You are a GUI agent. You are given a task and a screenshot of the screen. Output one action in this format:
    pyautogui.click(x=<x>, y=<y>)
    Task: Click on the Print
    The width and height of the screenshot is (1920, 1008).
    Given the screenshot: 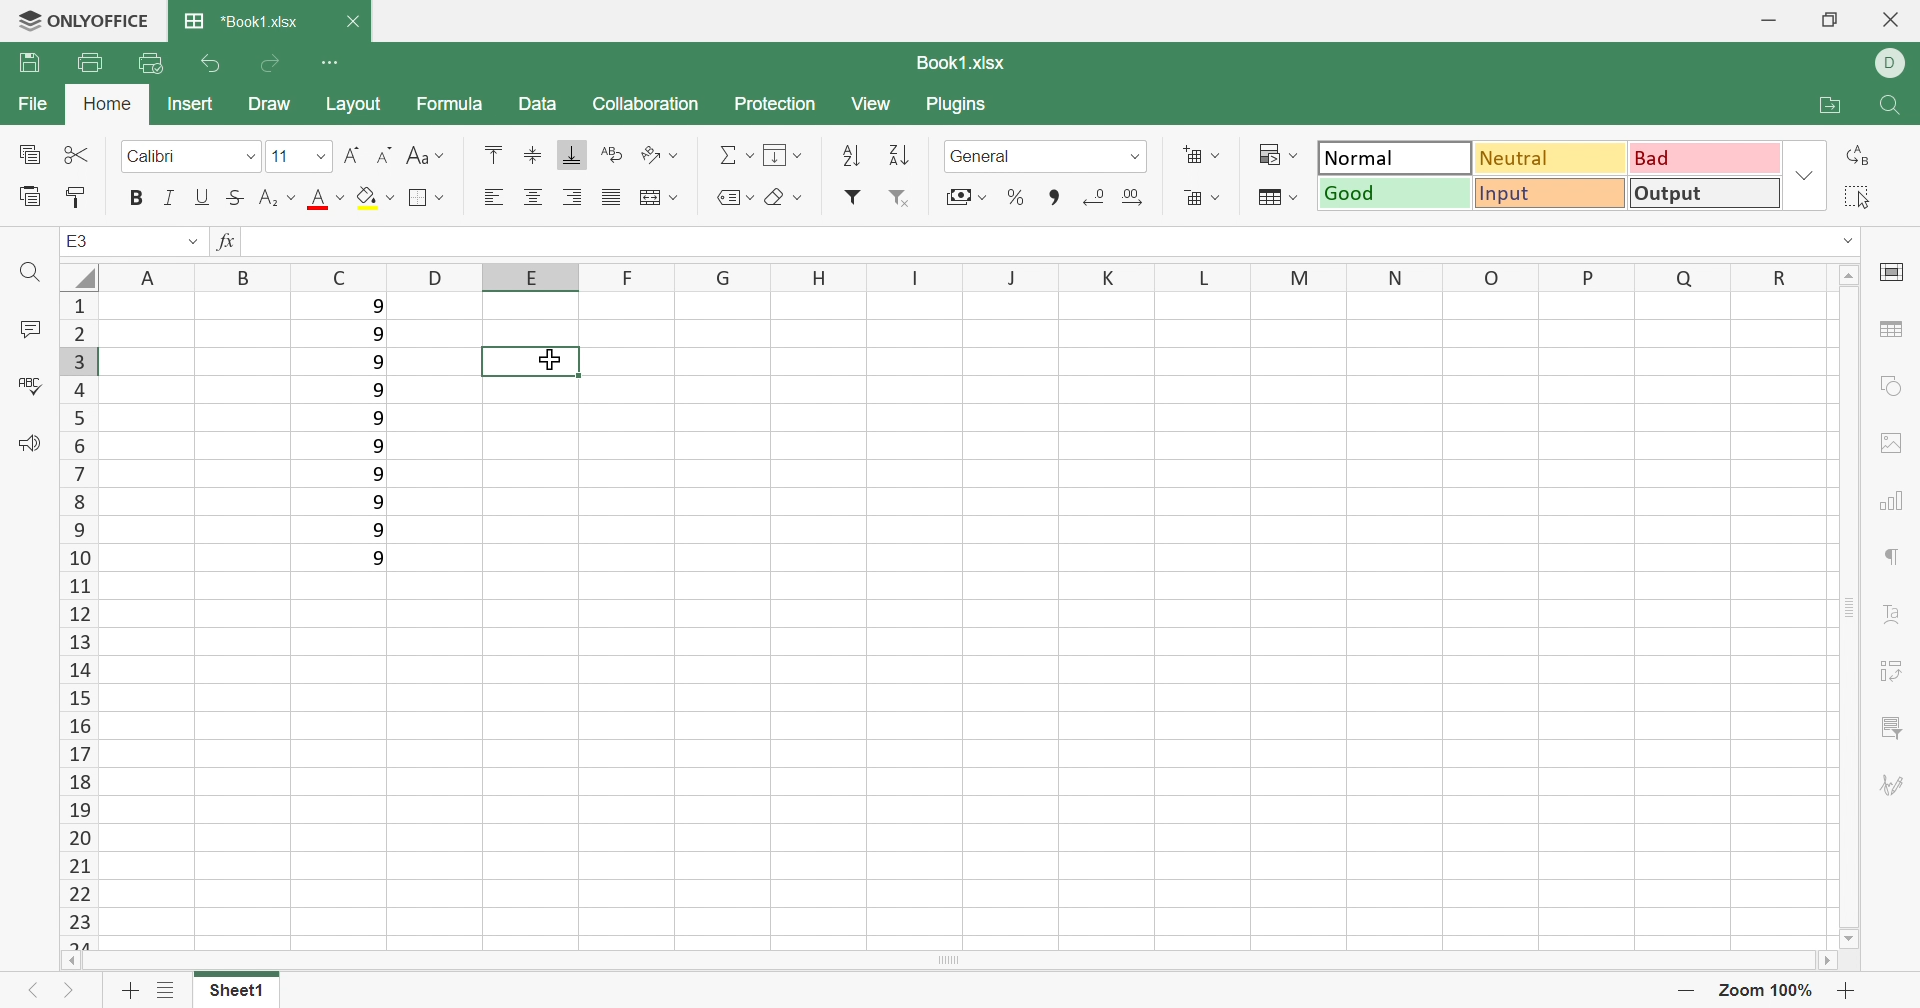 What is the action you would take?
    pyautogui.click(x=88, y=62)
    